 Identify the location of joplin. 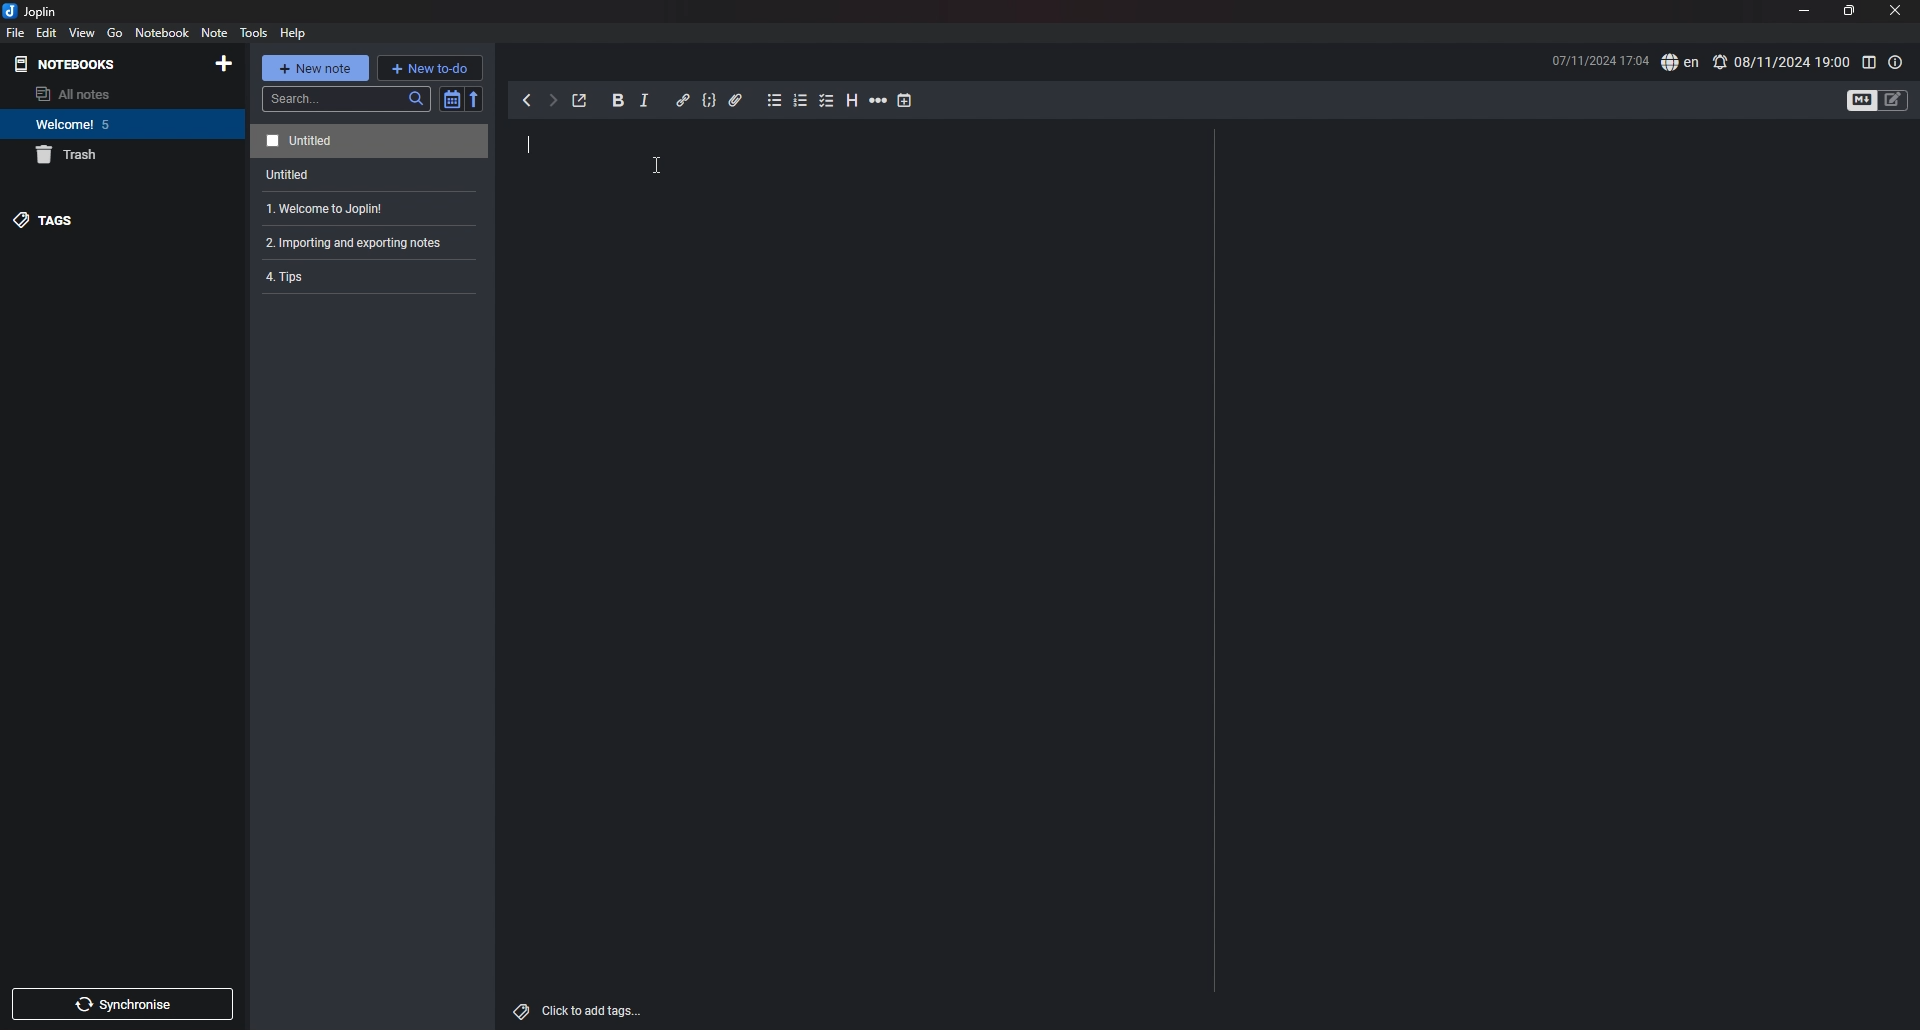
(39, 11).